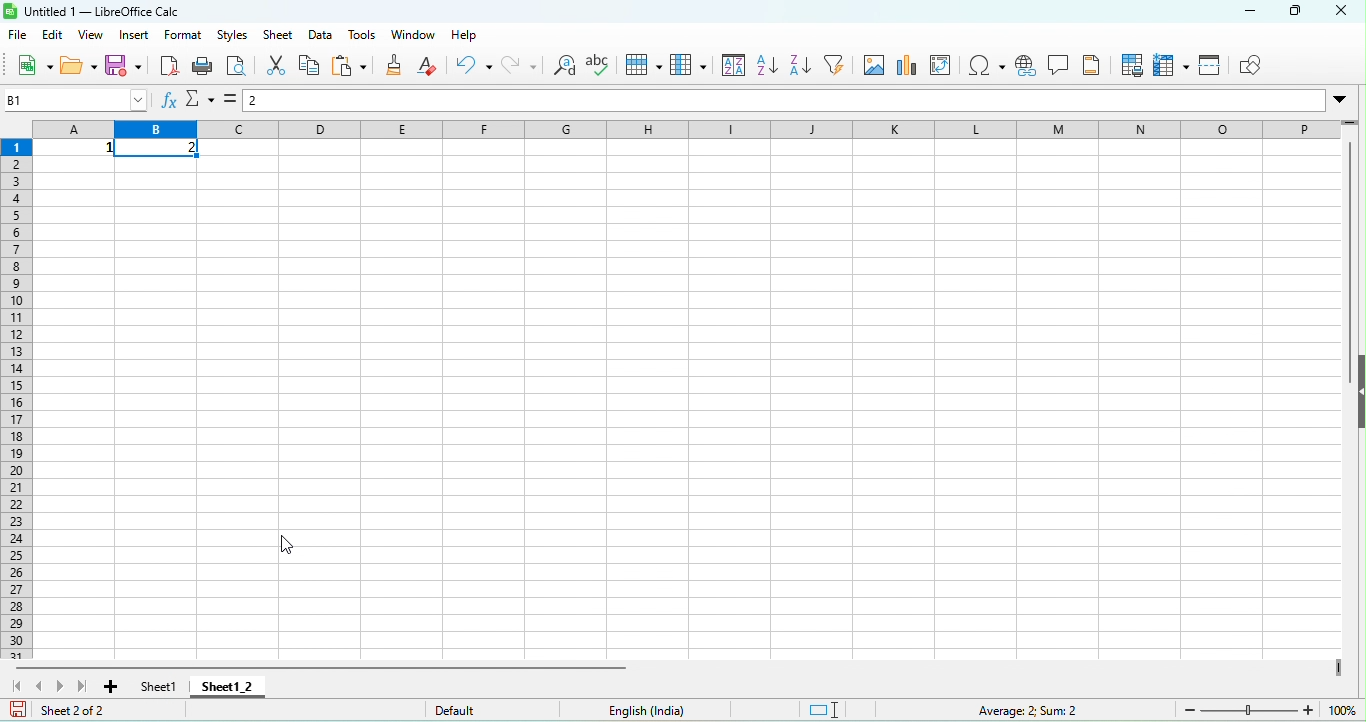  What do you see at coordinates (1346, 238) in the screenshot?
I see `vertical scroll bar` at bounding box center [1346, 238].